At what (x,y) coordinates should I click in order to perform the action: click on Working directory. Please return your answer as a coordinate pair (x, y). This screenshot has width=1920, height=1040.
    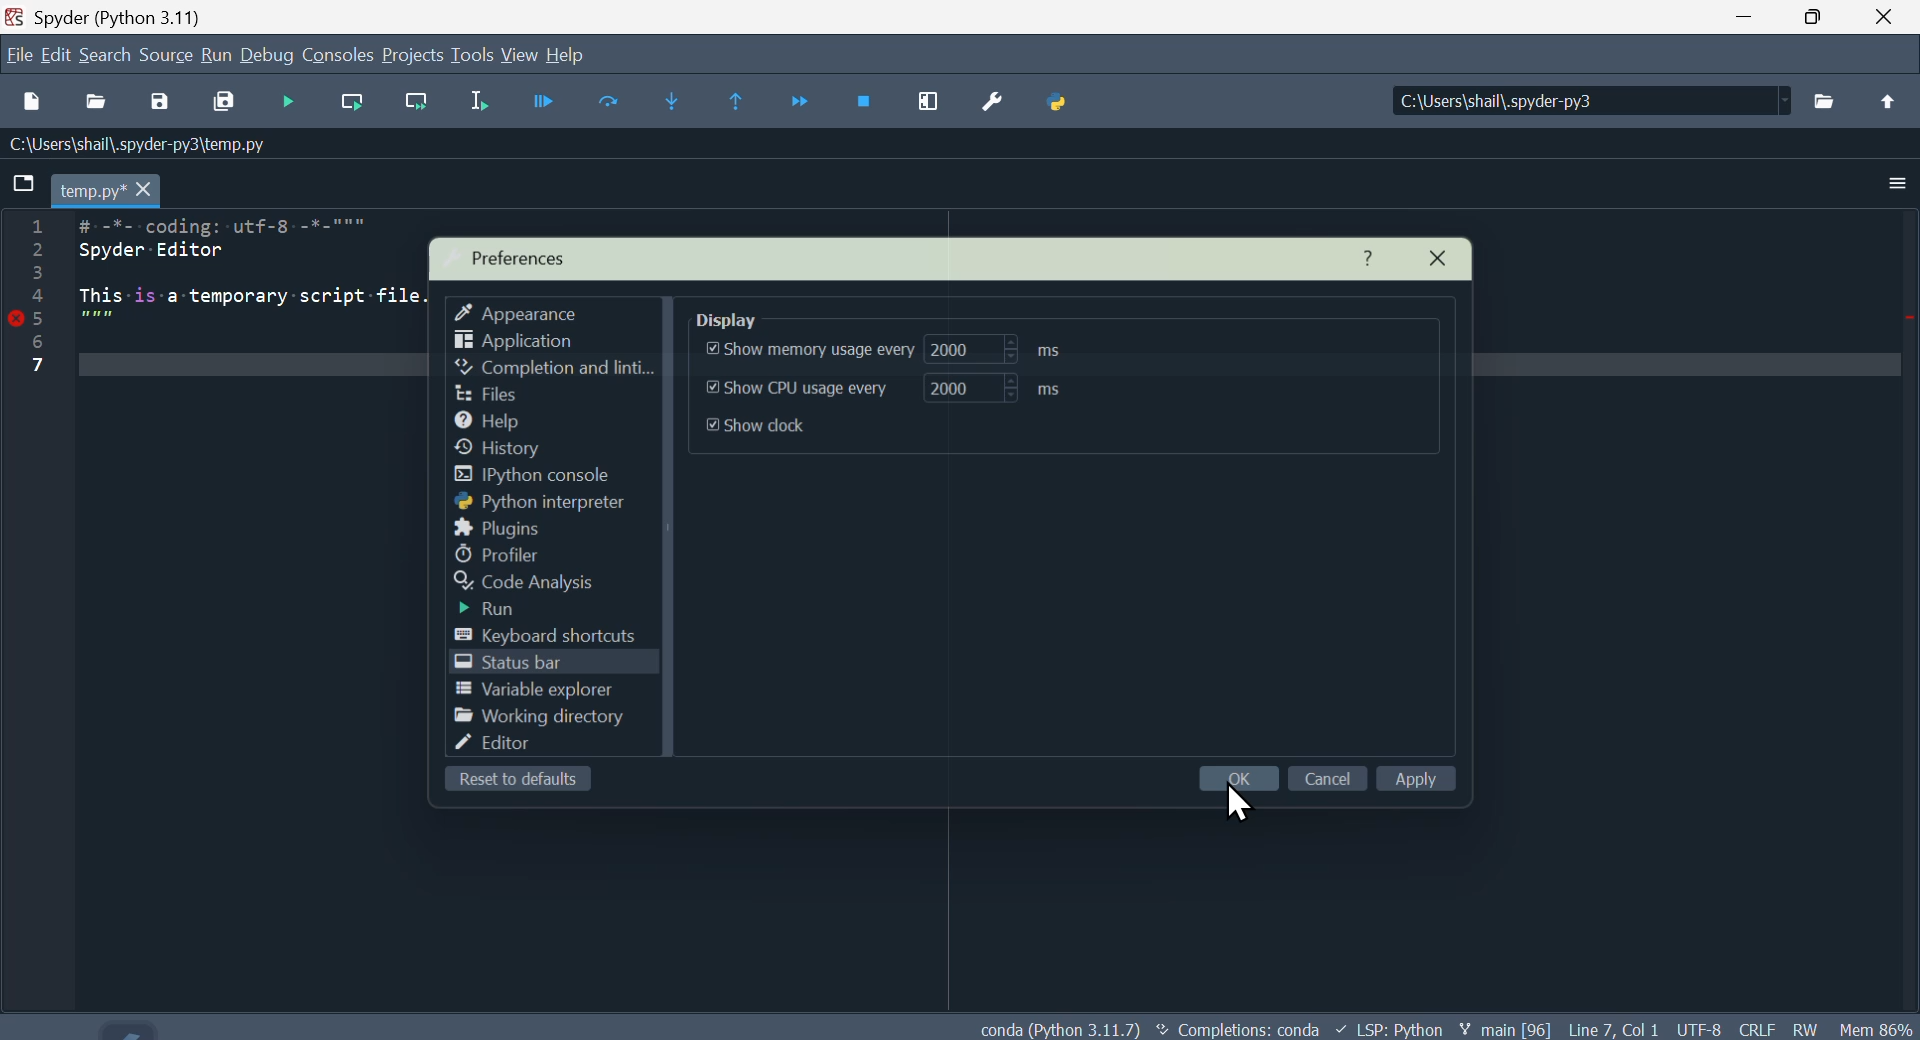
    Looking at the image, I should click on (533, 718).